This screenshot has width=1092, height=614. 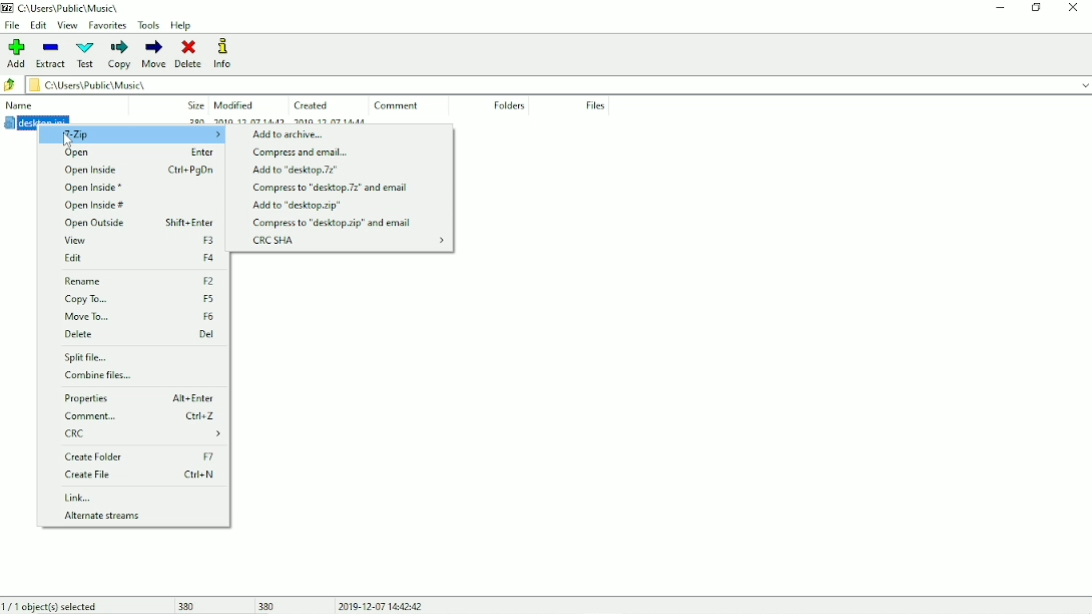 What do you see at coordinates (79, 498) in the screenshot?
I see `Link` at bounding box center [79, 498].